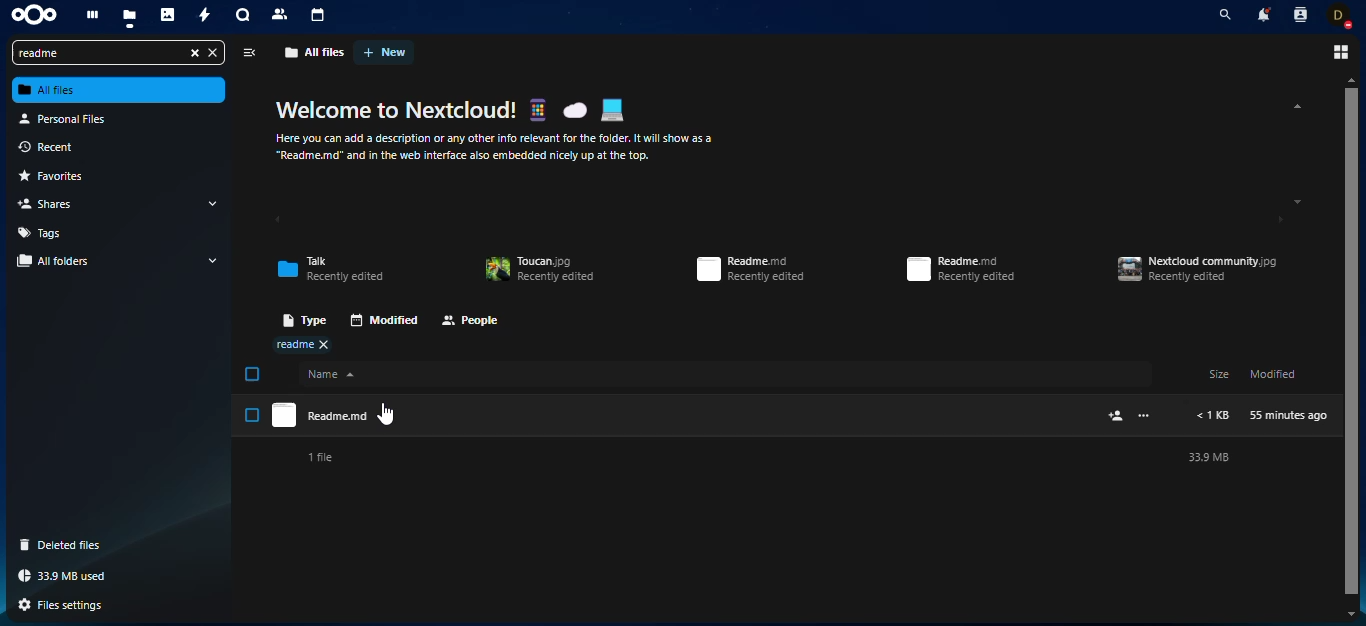 The height and width of the screenshot is (626, 1366). Describe the element at coordinates (385, 52) in the screenshot. I see `new` at that location.